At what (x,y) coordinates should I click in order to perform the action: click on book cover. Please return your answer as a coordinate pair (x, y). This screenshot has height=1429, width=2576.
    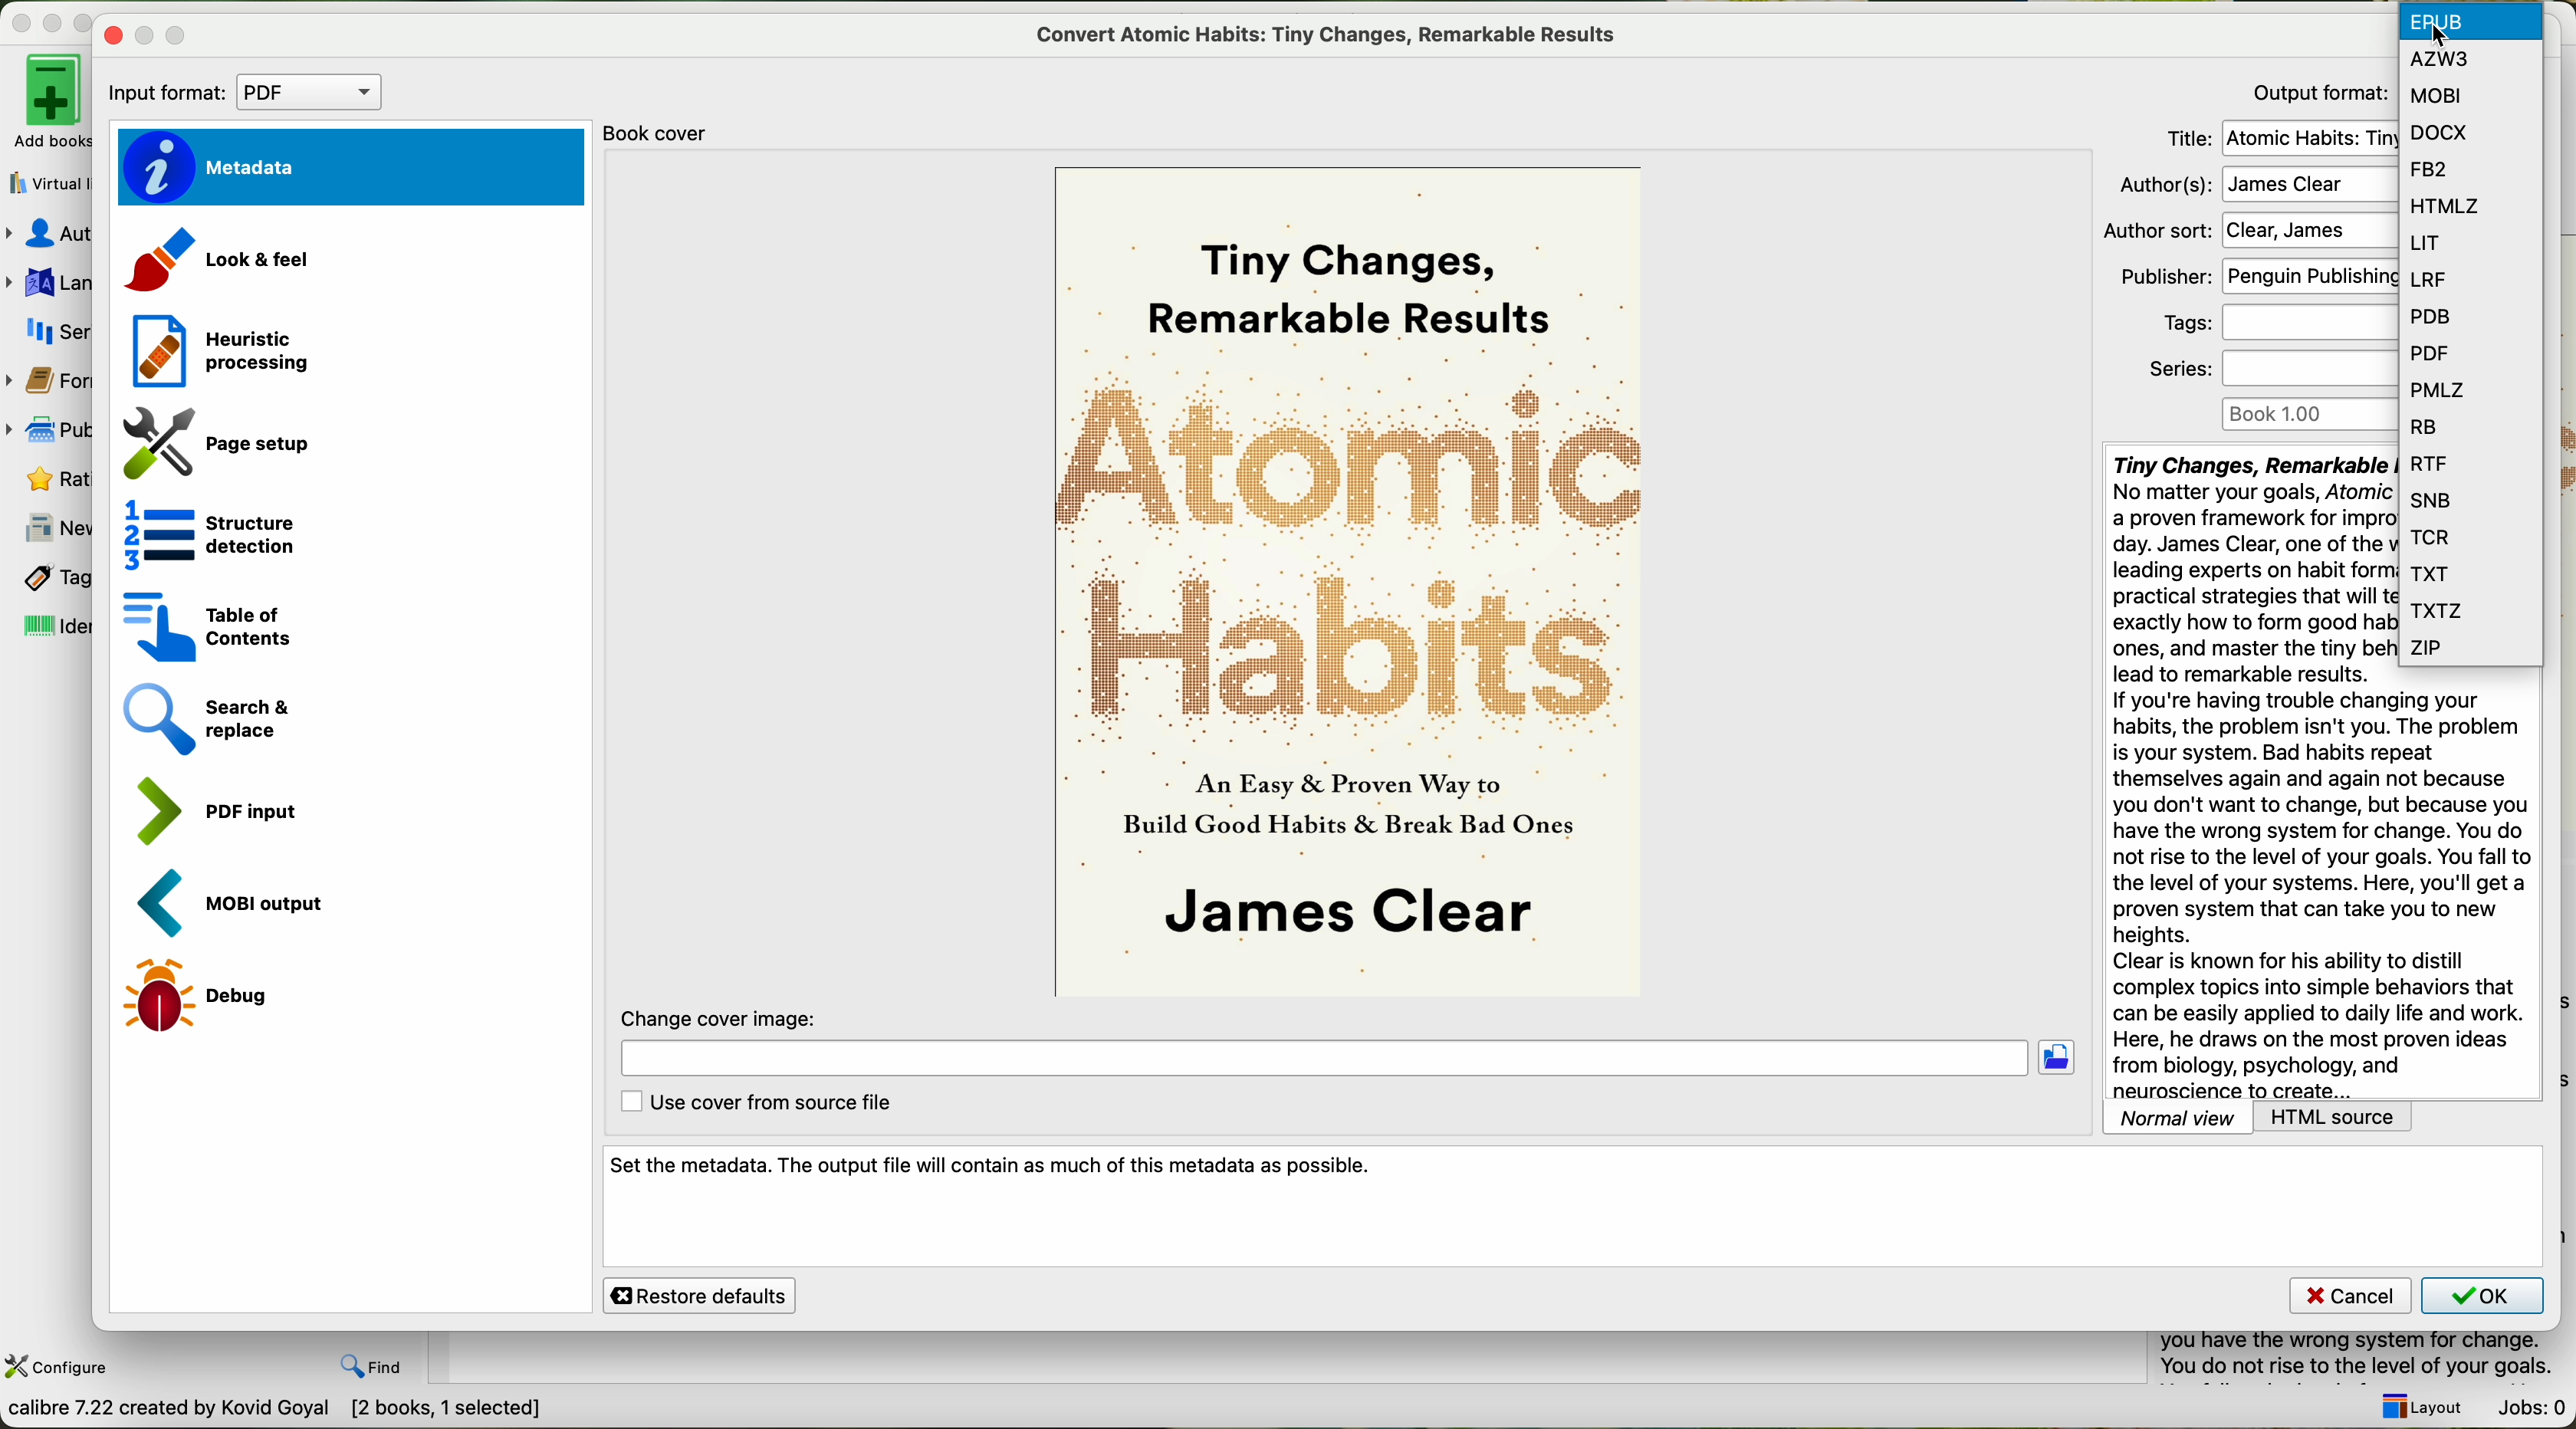
    Looking at the image, I should click on (1352, 582).